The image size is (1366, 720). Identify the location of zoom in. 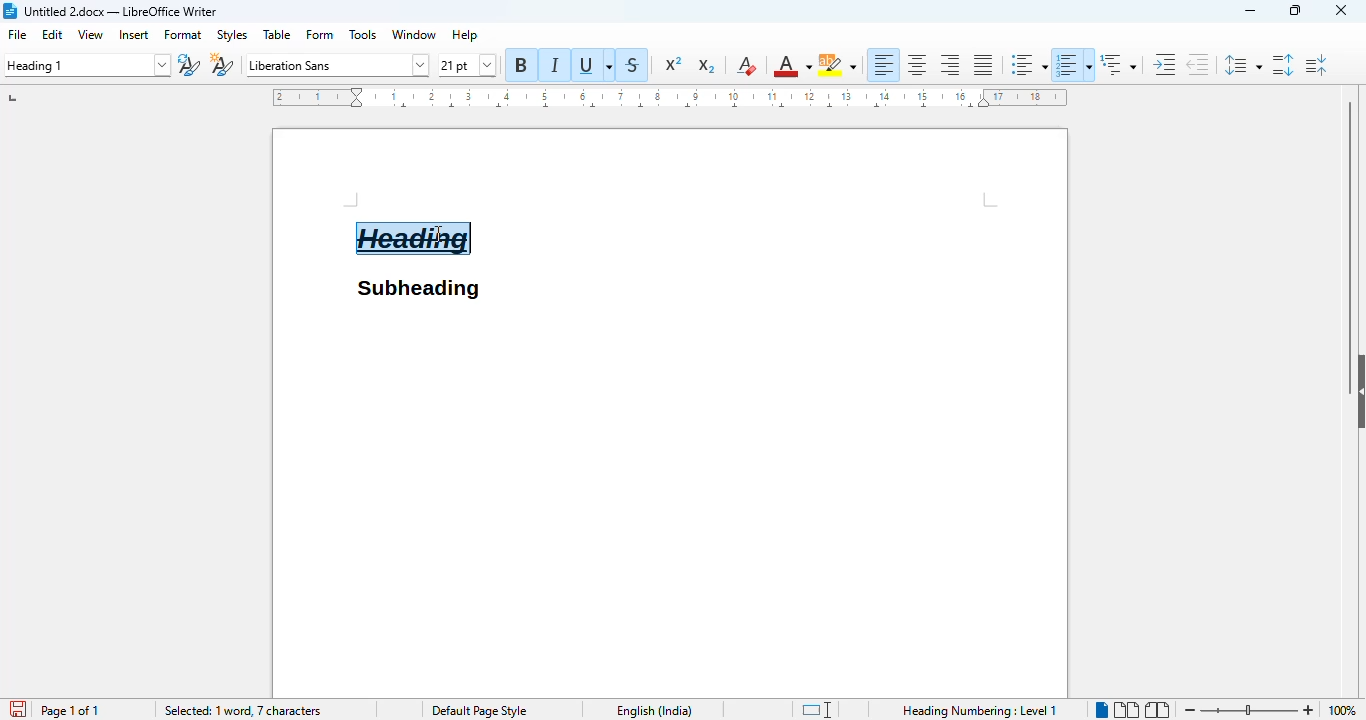
(1310, 710).